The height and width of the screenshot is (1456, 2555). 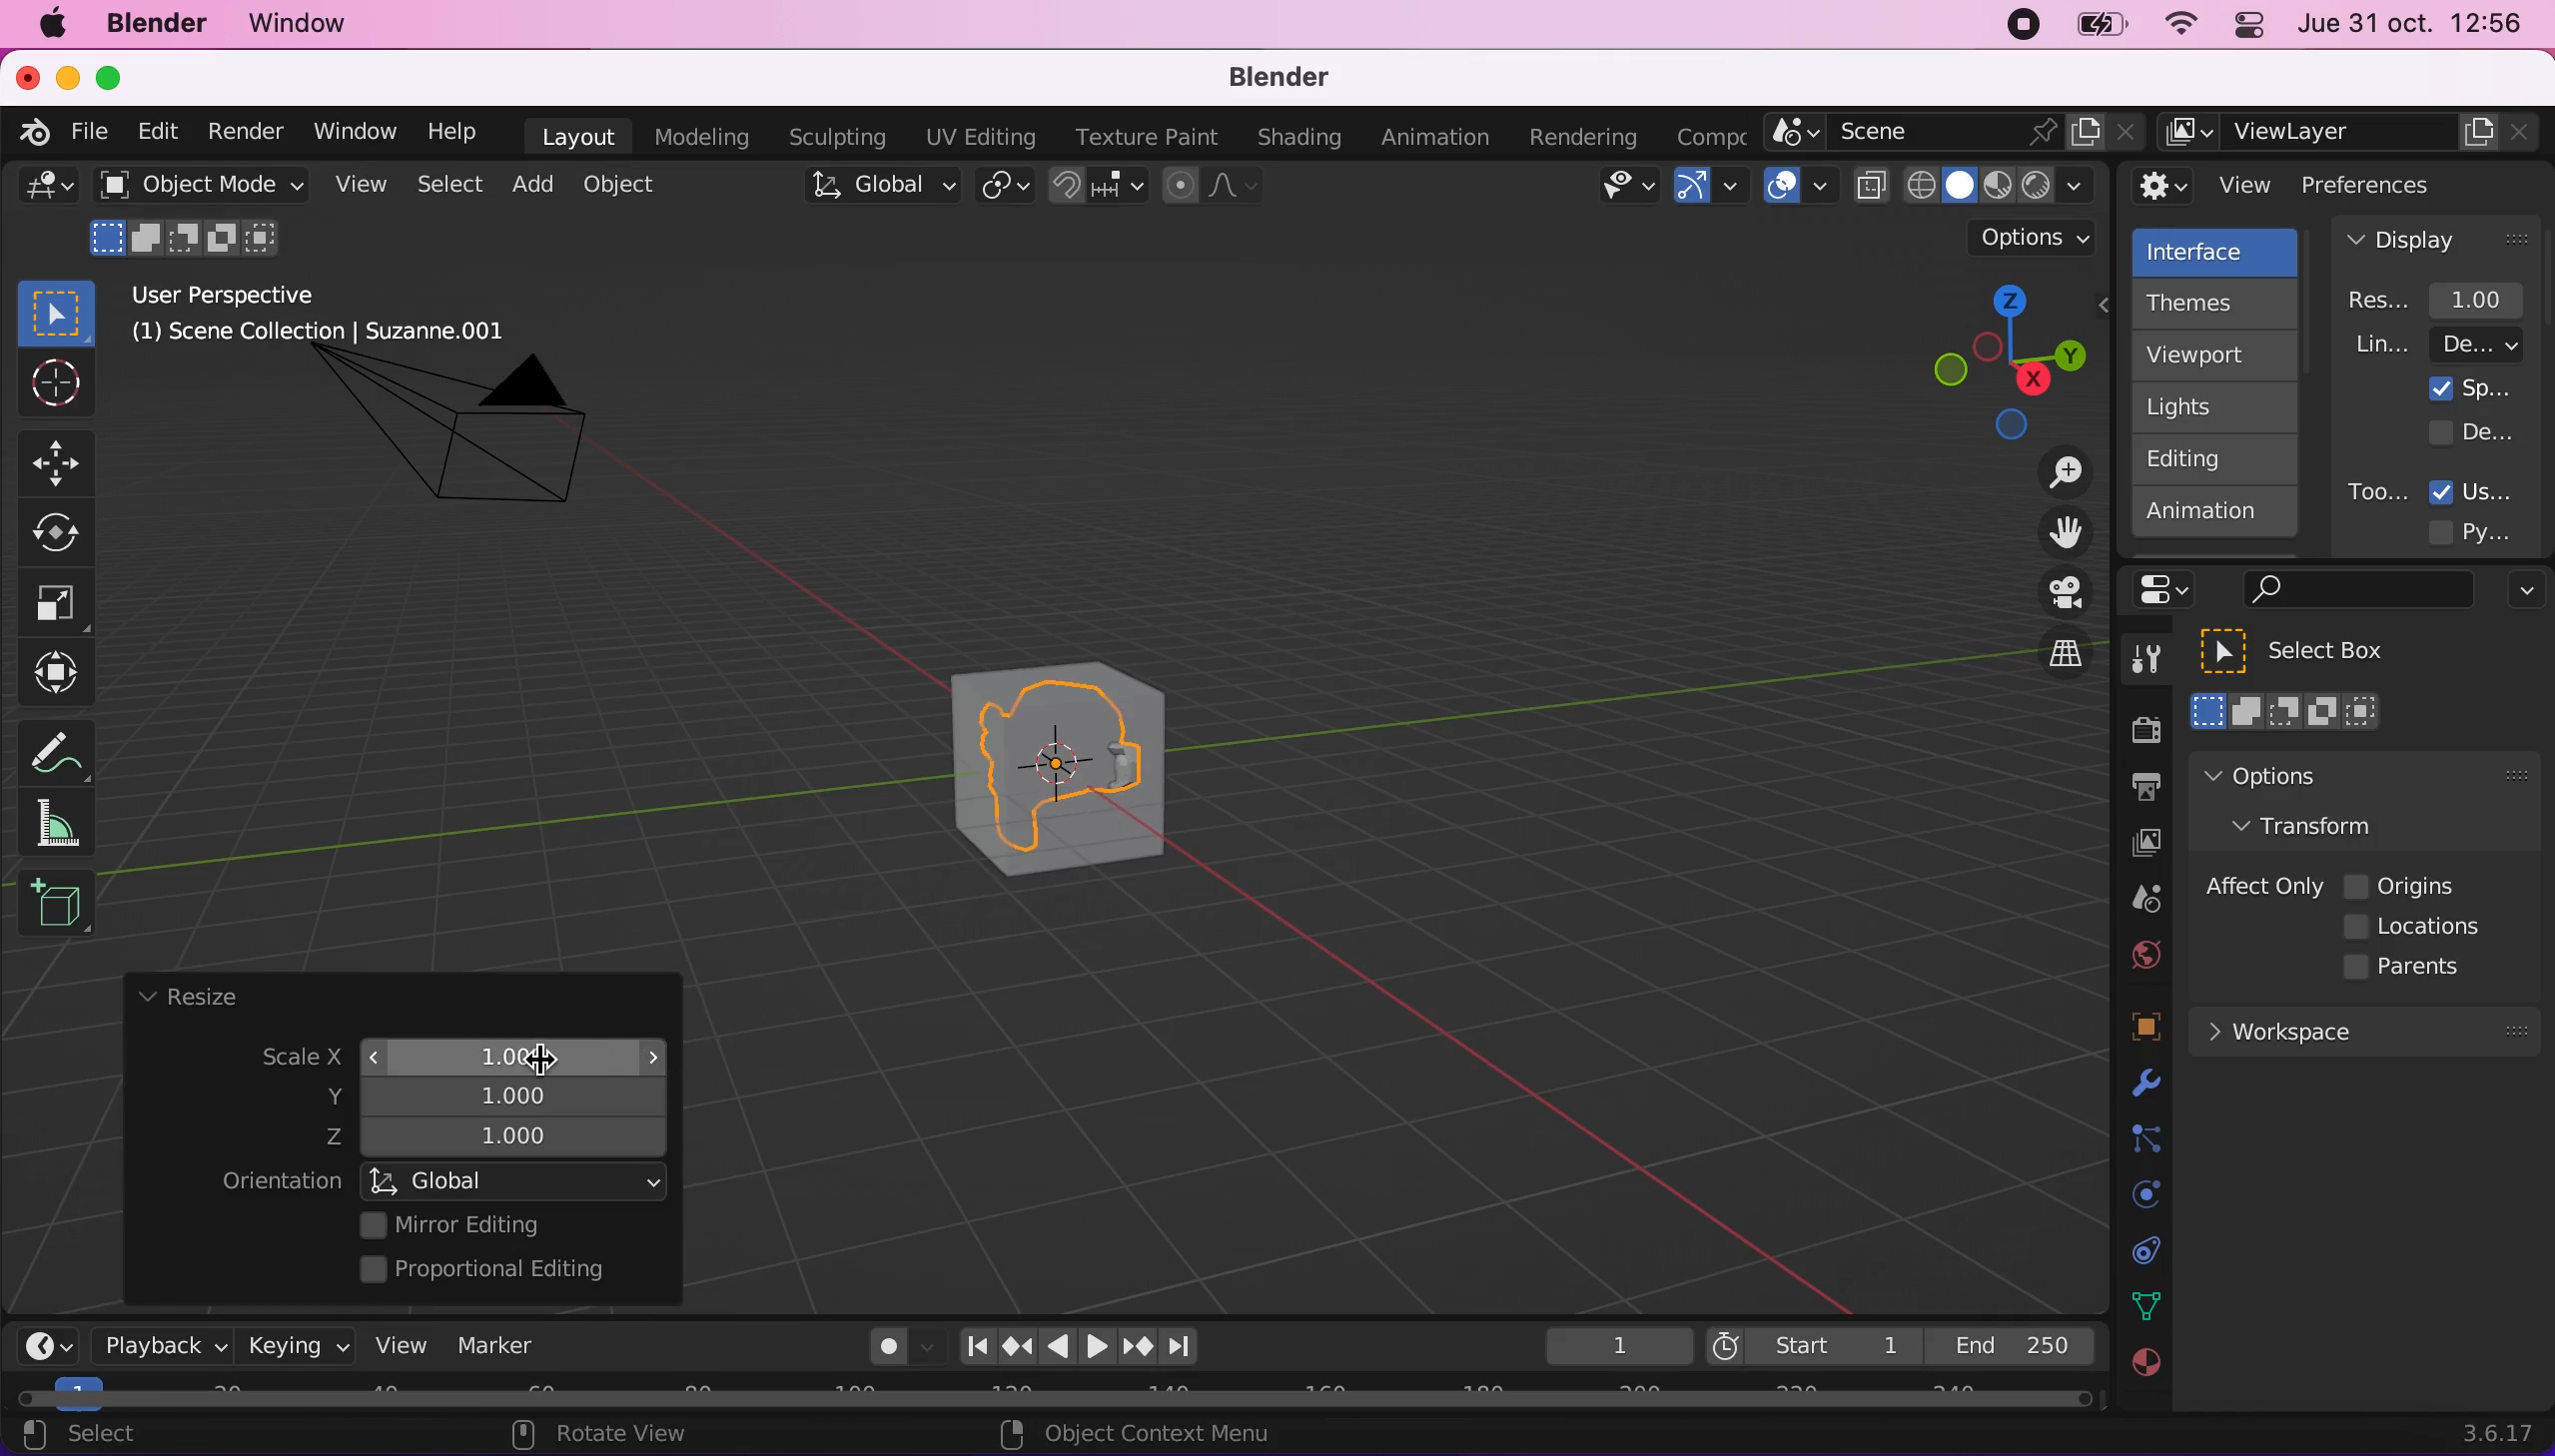 What do you see at coordinates (2055, 472) in the screenshot?
I see `zoom in/out the view` at bounding box center [2055, 472].